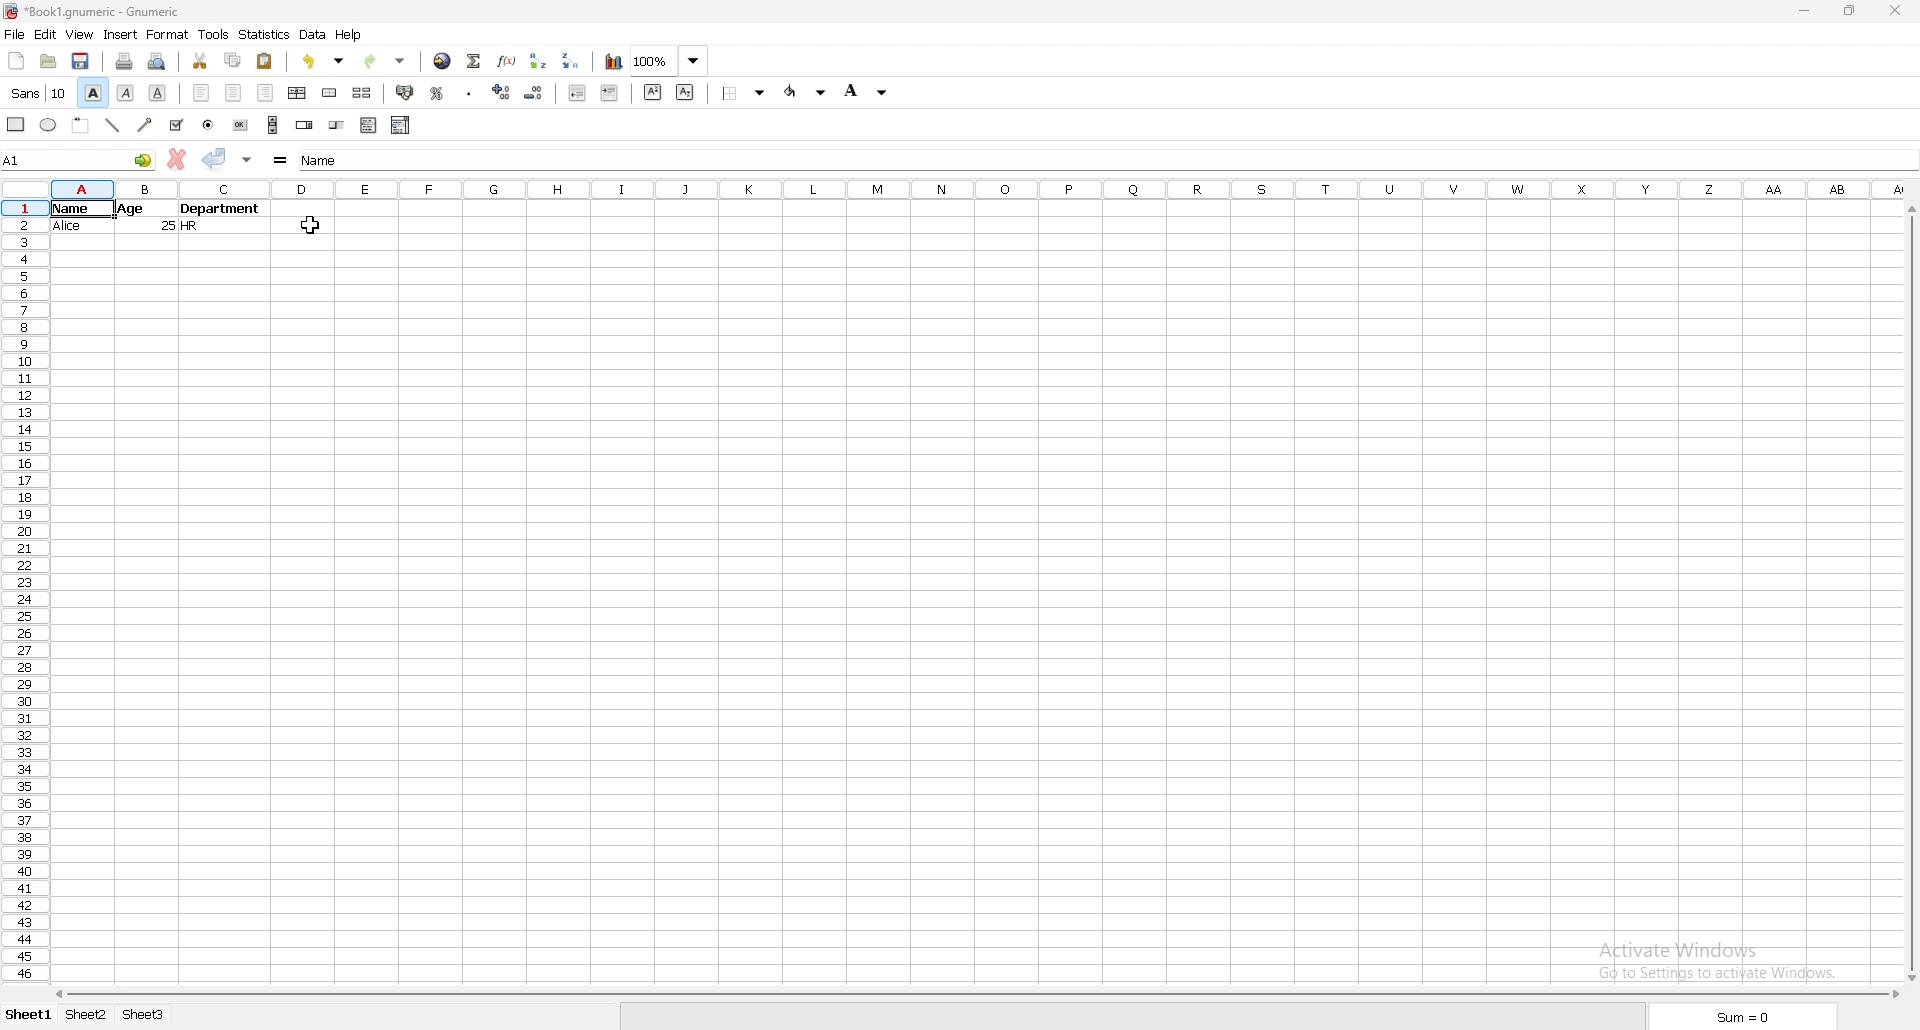 The image size is (1920, 1030). What do you see at coordinates (577, 93) in the screenshot?
I see `decrease indent` at bounding box center [577, 93].